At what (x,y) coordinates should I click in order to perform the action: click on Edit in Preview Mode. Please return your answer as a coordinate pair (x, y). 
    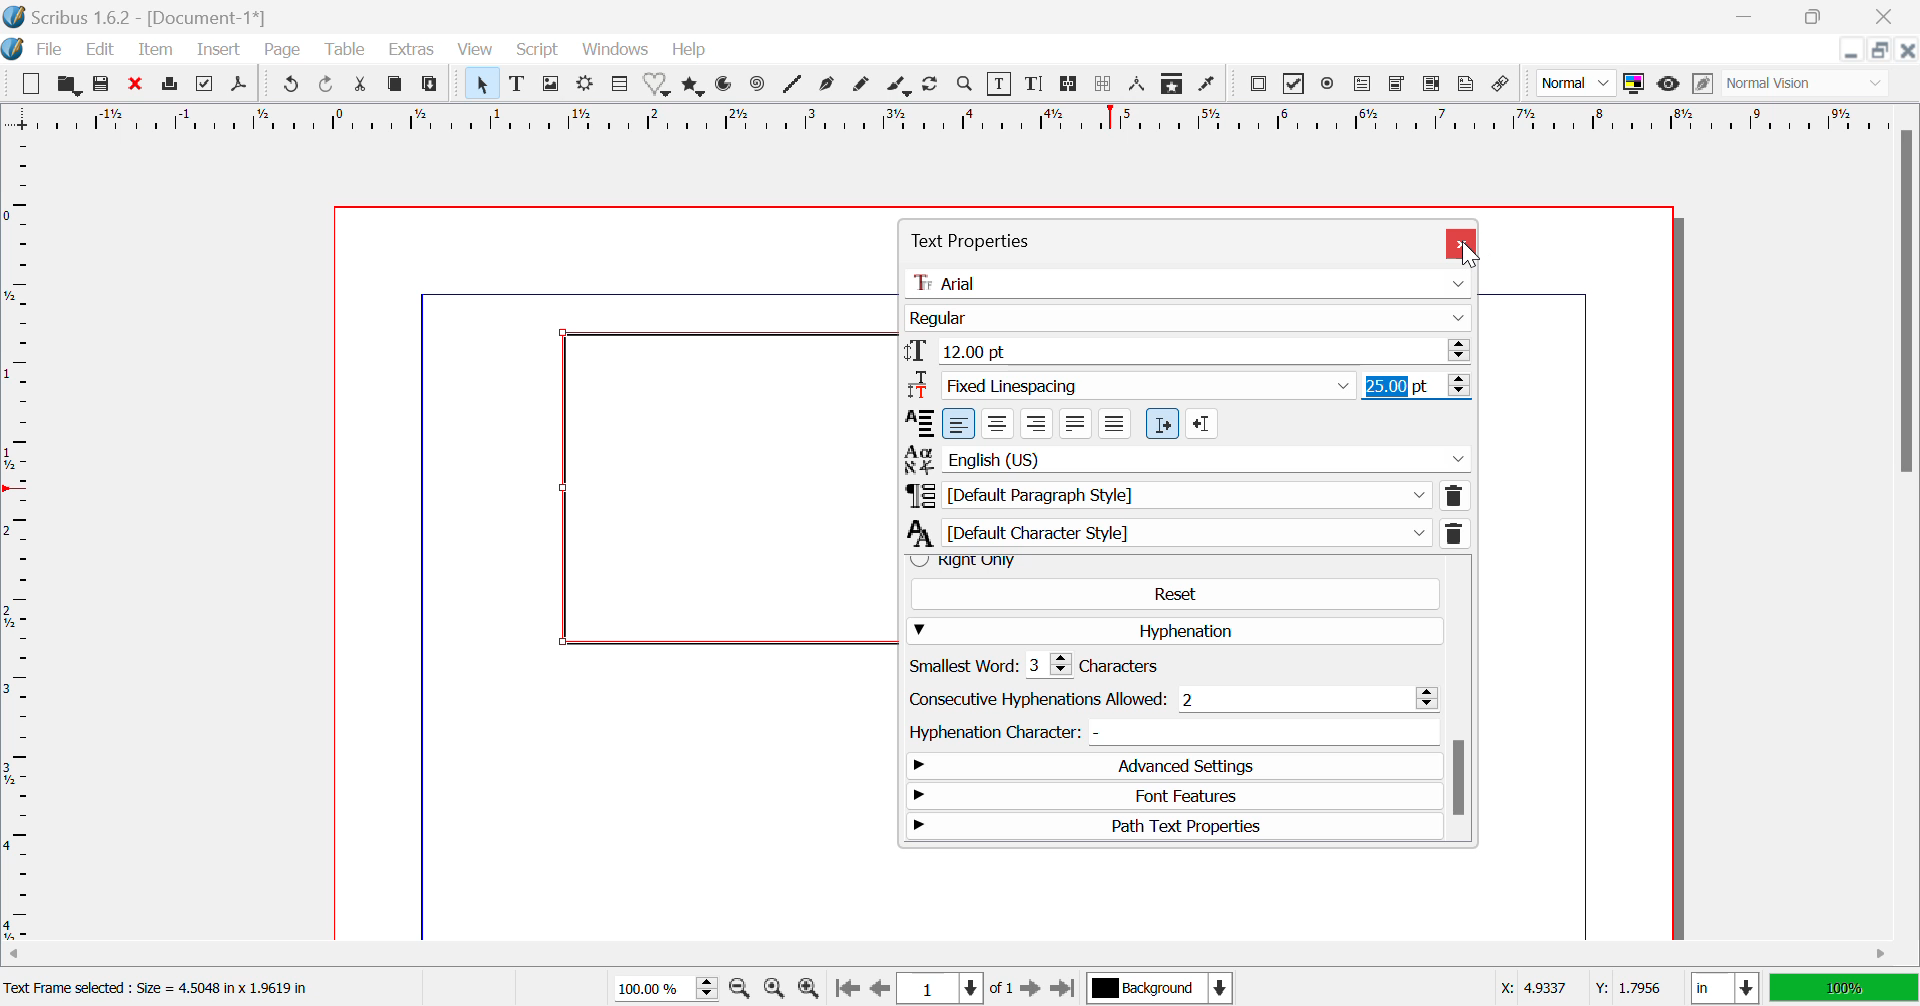
    Looking at the image, I should click on (1703, 86).